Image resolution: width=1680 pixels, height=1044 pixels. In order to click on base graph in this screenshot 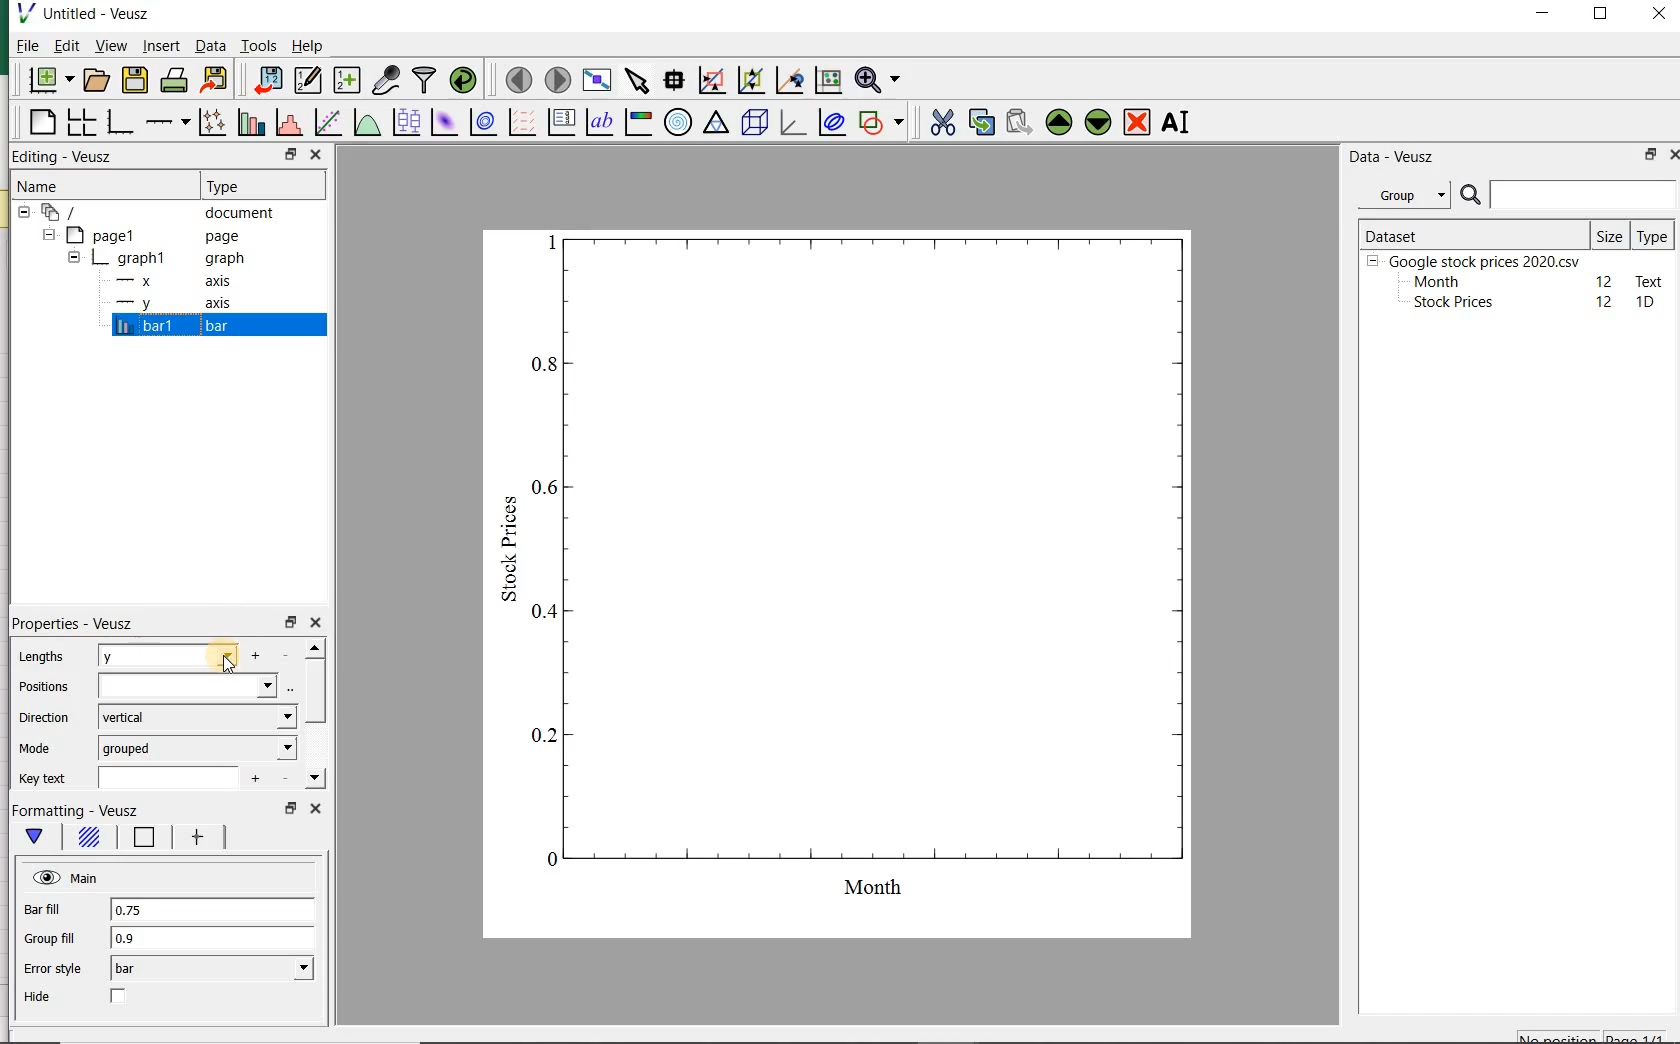, I will do `click(119, 123)`.